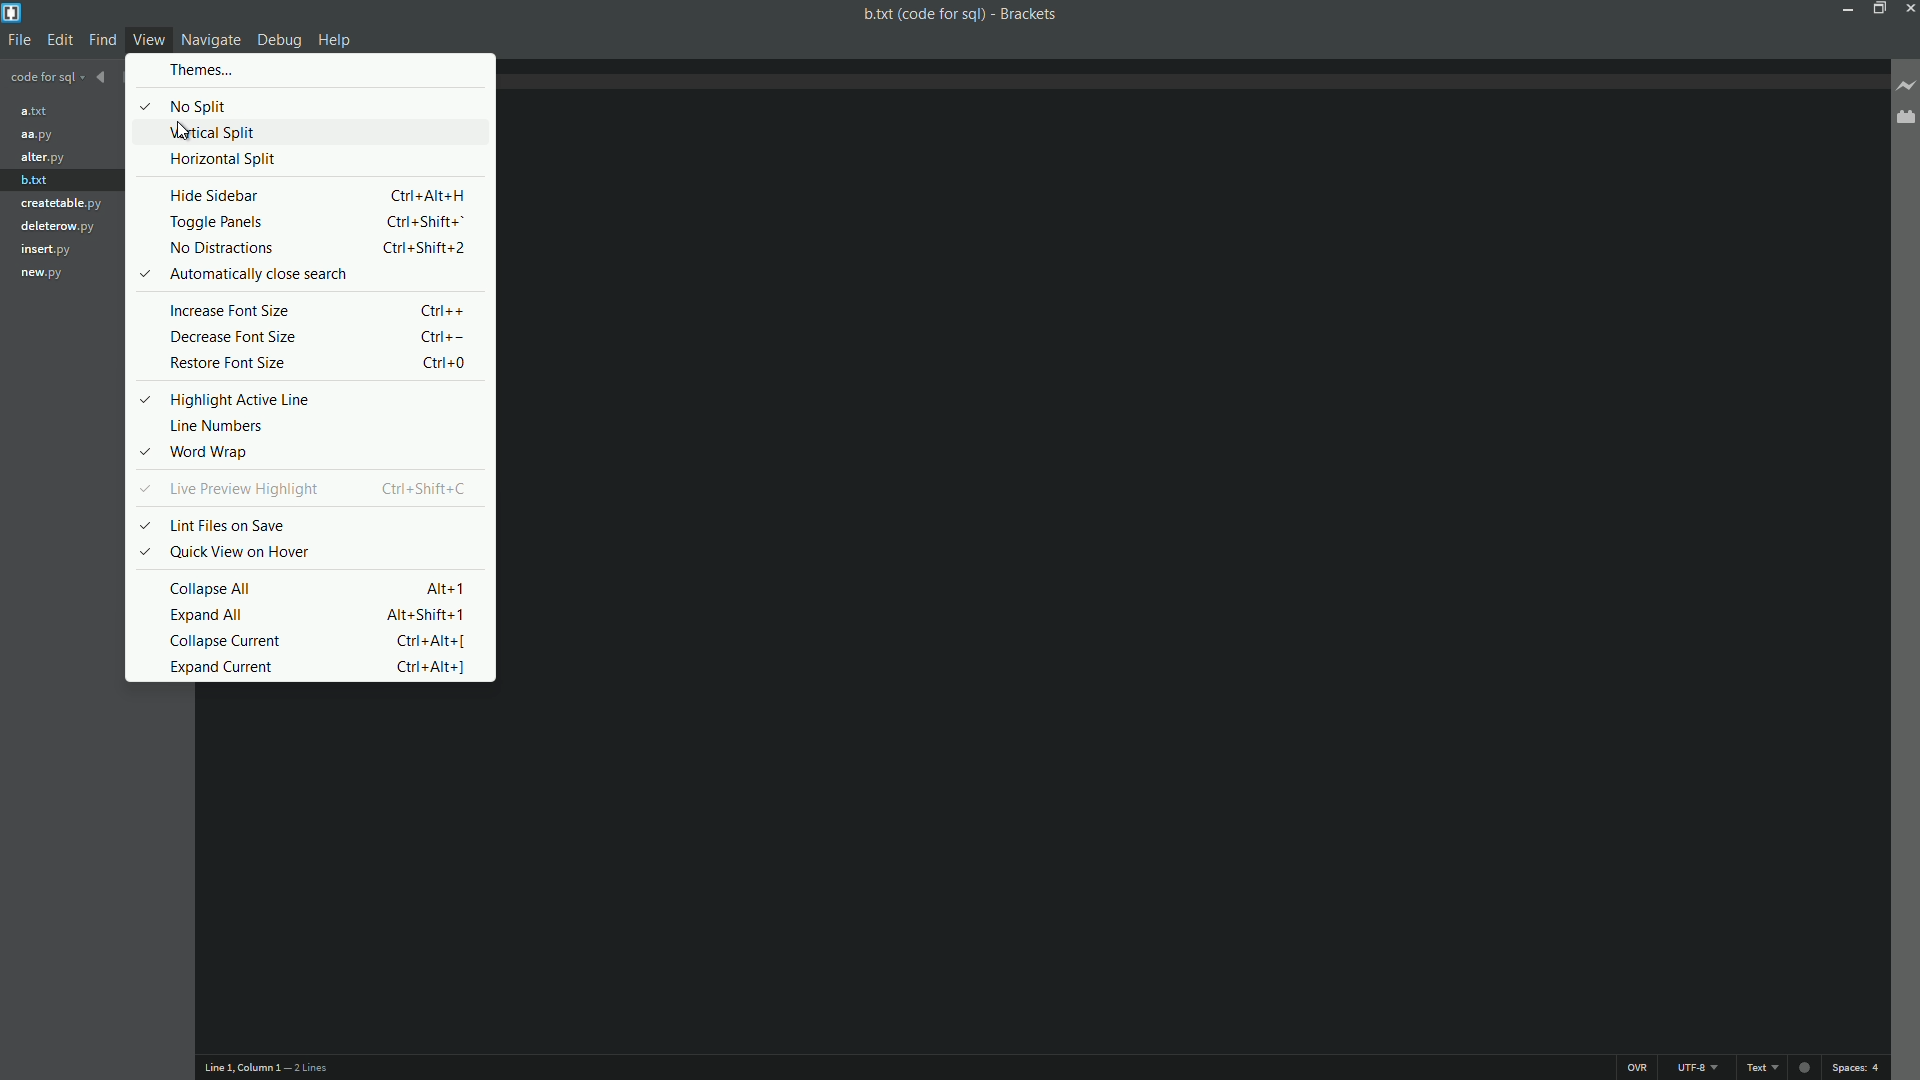 This screenshot has width=1920, height=1080. I want to click on word wrap, so click(319, 454).